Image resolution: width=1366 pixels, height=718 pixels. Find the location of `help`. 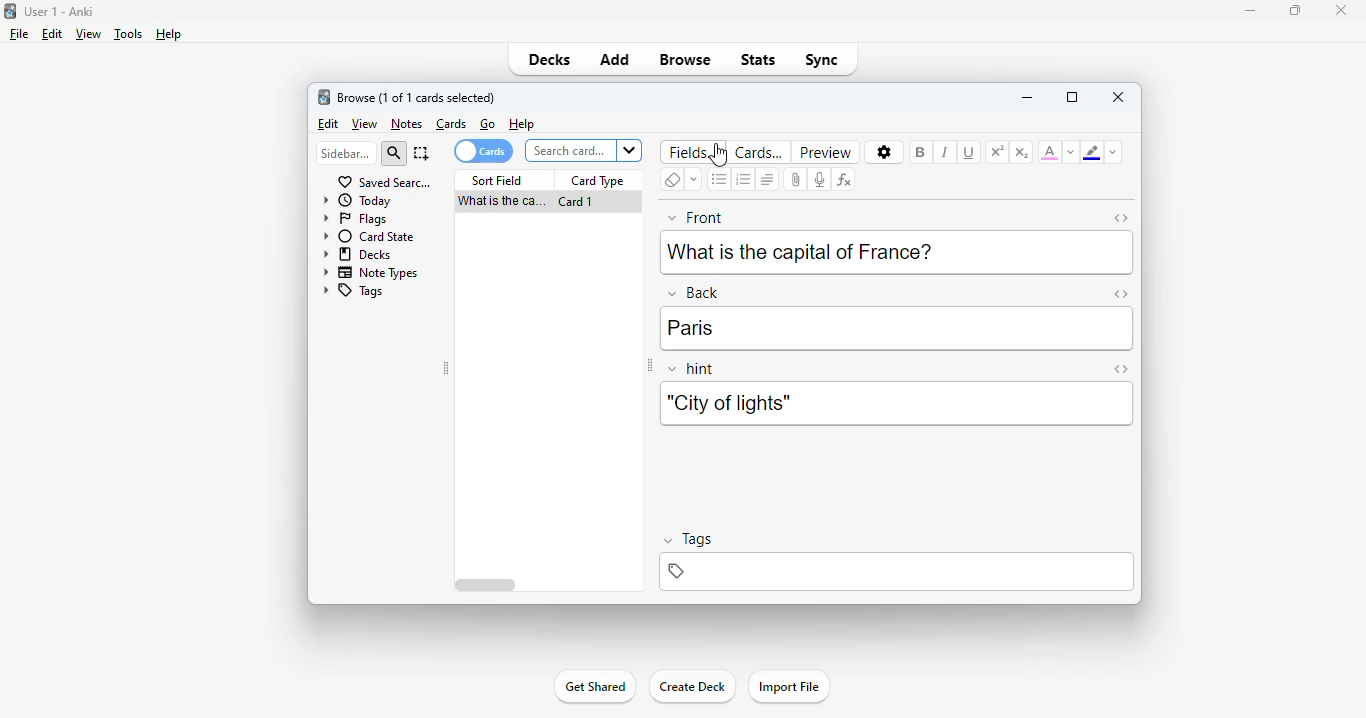

help is located at coordinates (167, 34).